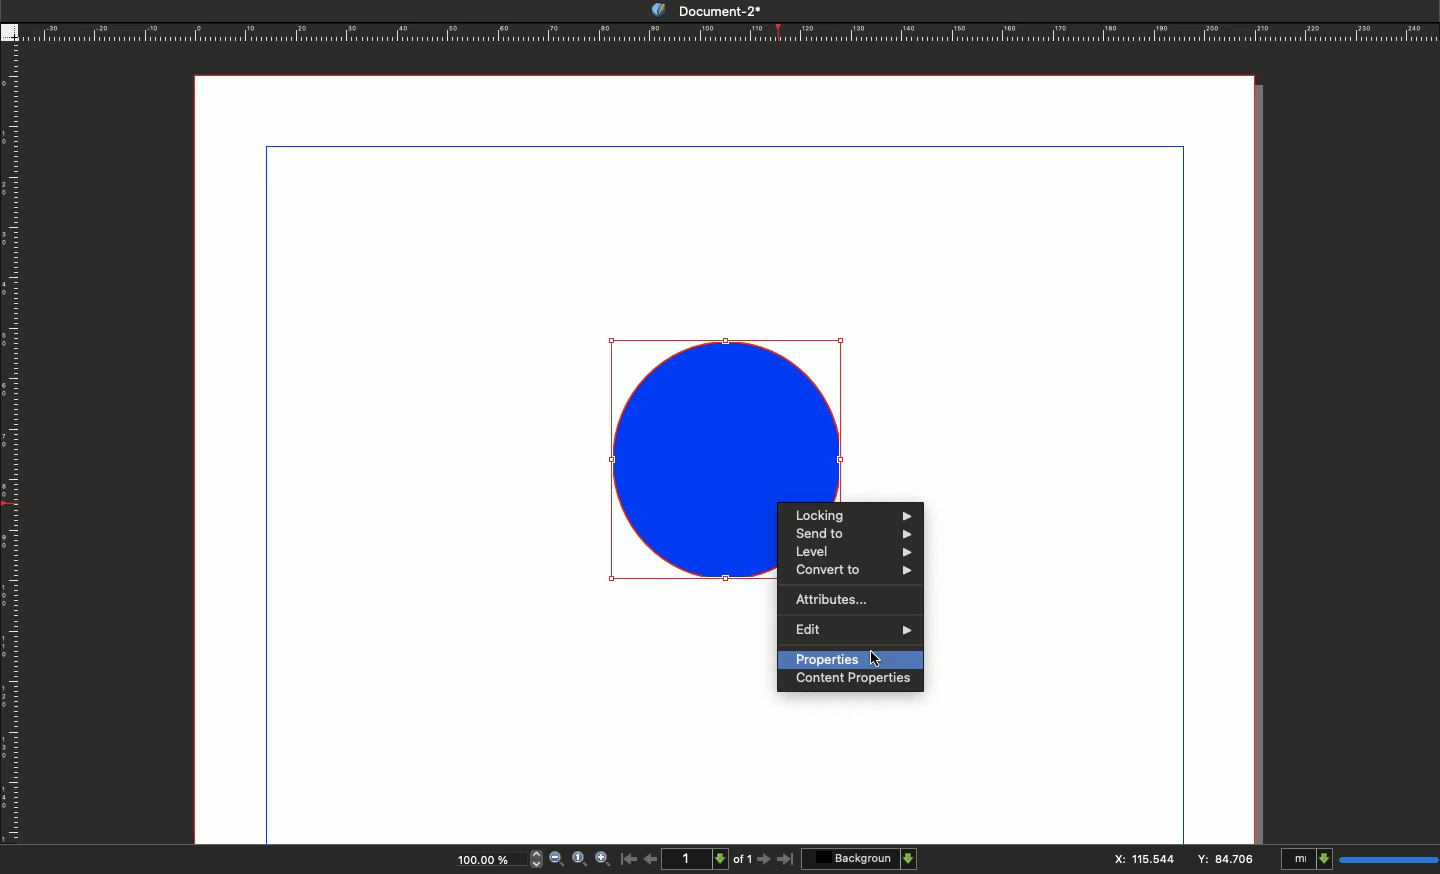 Image resolution: width=1440 pixels, height=874 pixels. Describe the element at coordinates (692, 10) in the screenshot. I see `Document-2*` at that location.